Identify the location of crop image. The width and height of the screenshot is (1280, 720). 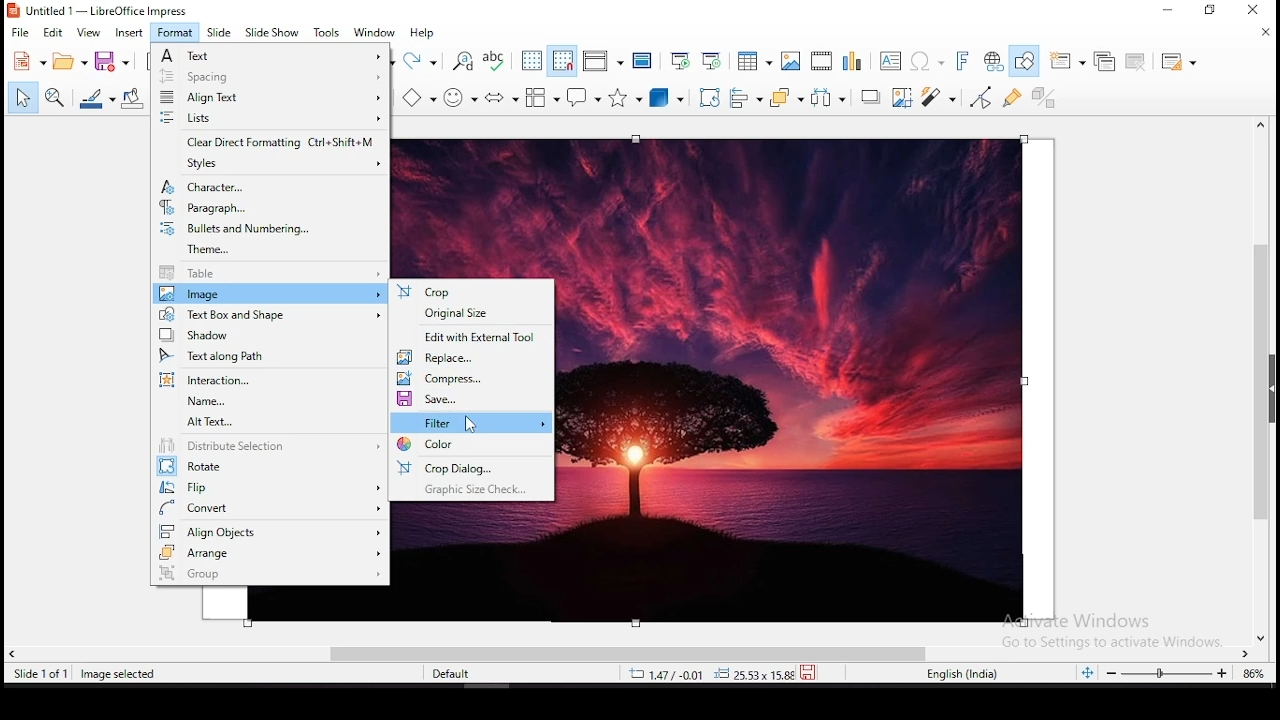
(904, 98).